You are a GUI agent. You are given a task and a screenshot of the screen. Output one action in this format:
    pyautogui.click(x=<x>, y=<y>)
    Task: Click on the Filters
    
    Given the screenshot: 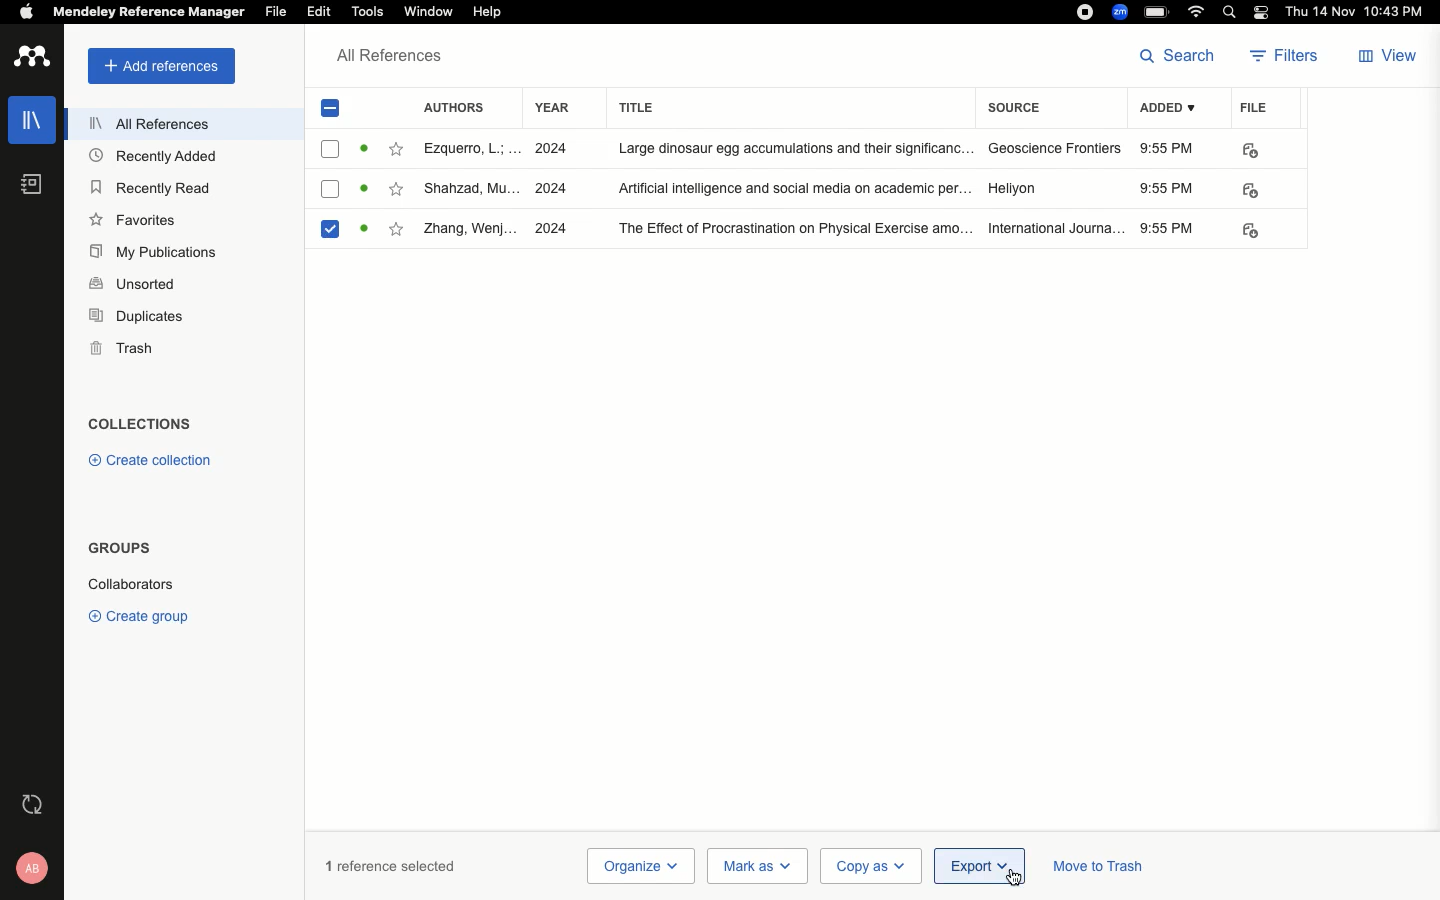 What is the action you would take?
    pyautogui.click(x=1286, y=58)
    